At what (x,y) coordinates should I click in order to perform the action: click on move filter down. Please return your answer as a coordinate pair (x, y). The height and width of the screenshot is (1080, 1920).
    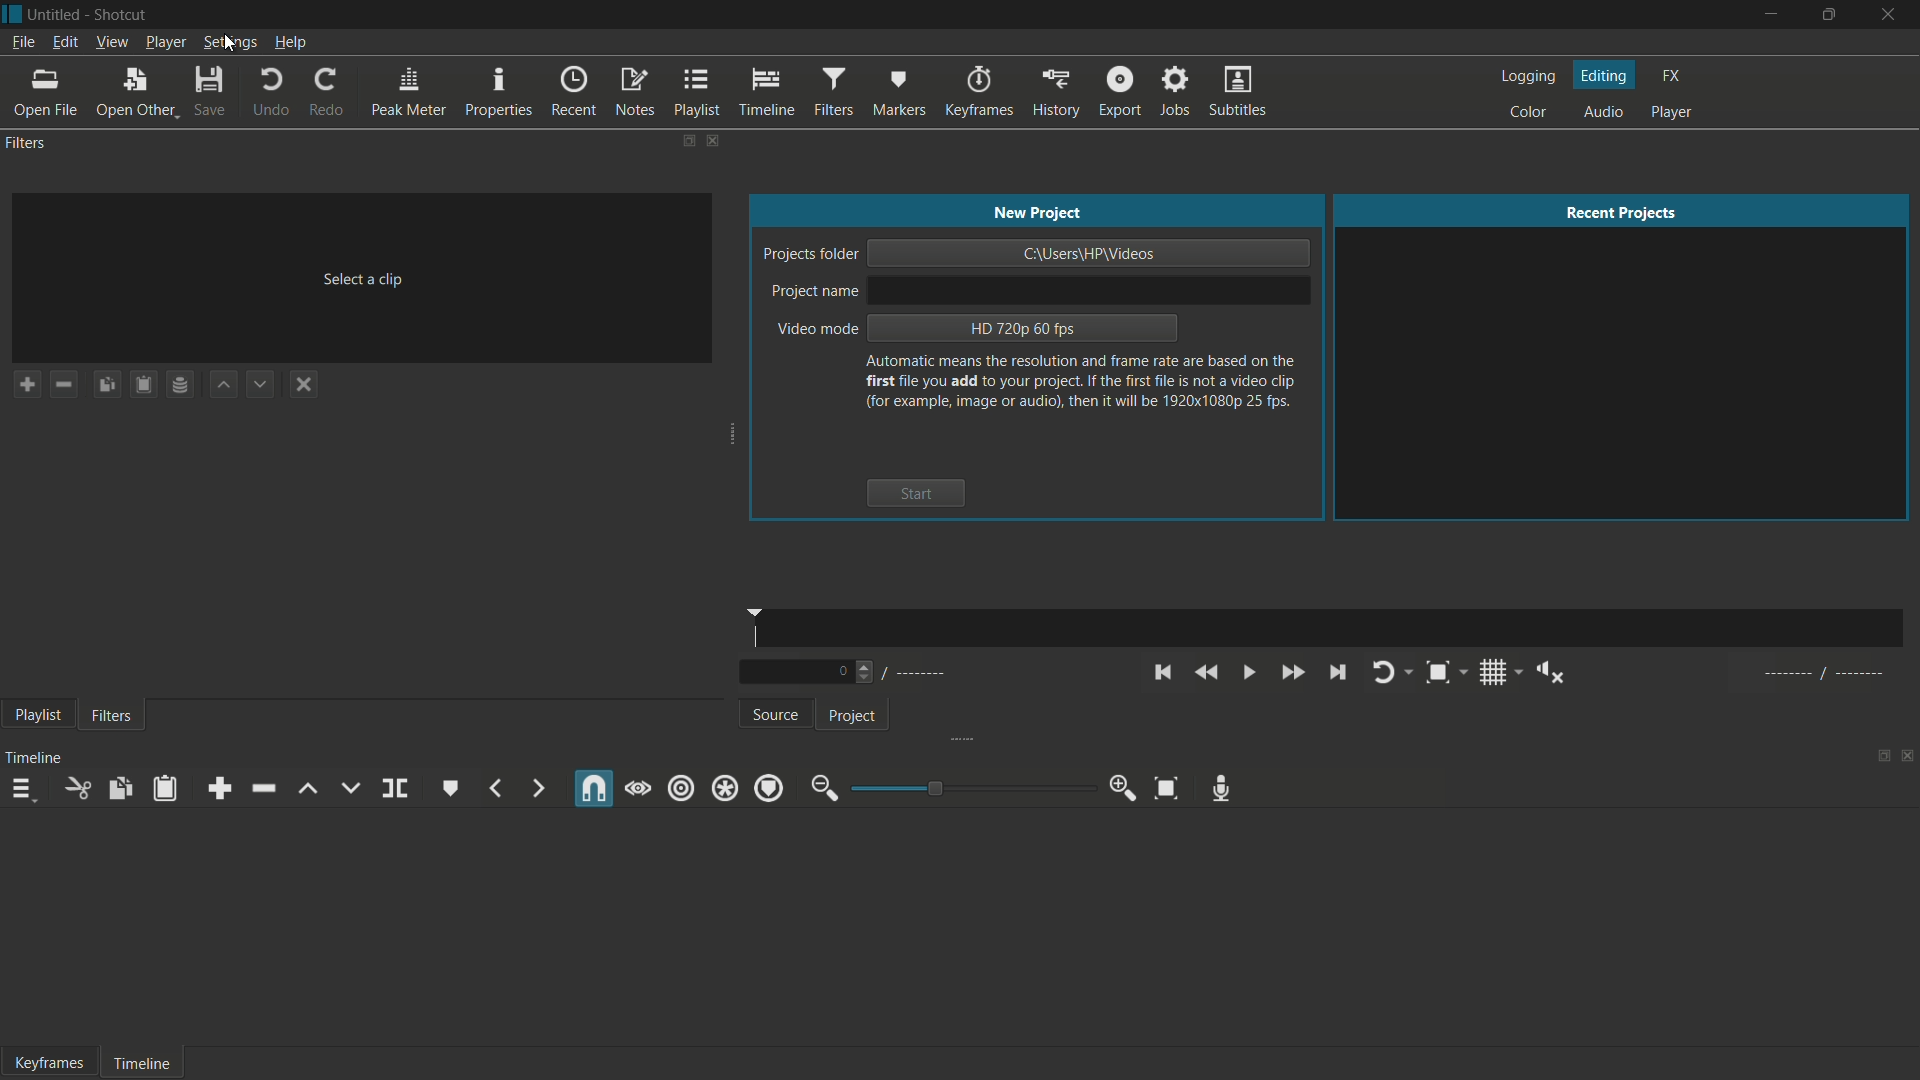
    Looking at the image, I should click on (262, 385).